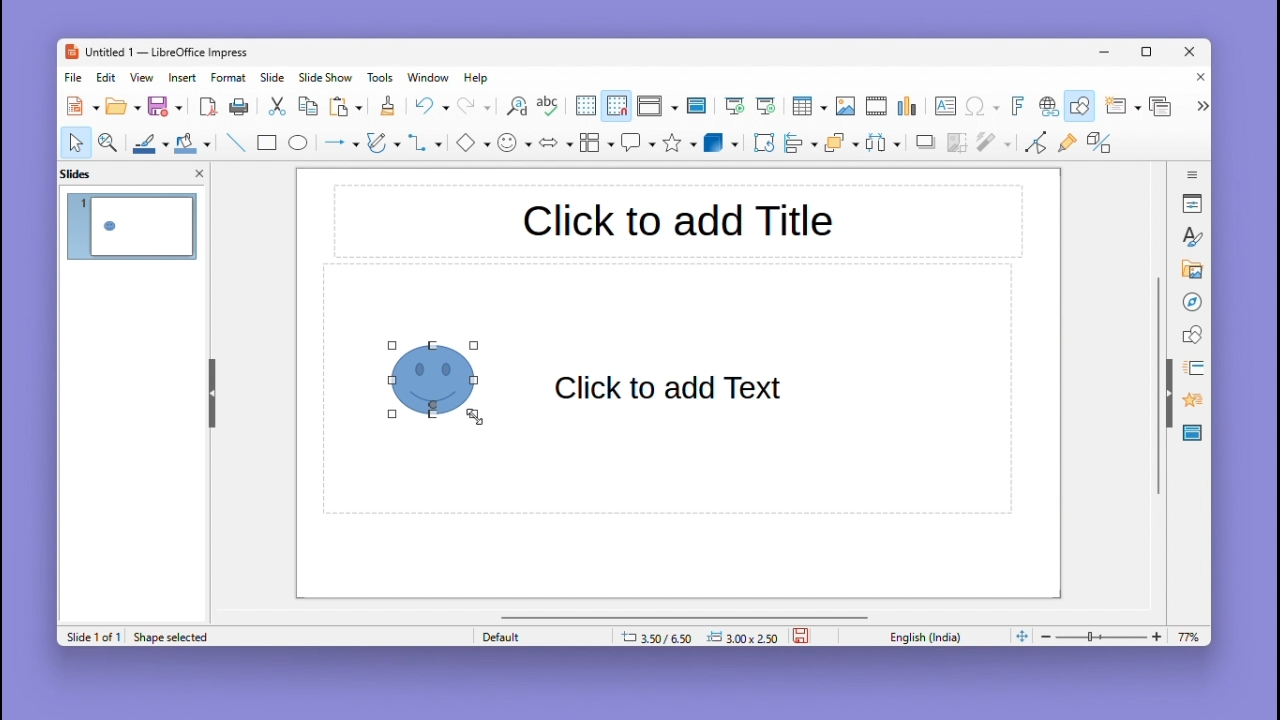 This screenshot has width=1280, height=720. I want to click on new, so click(84, 106).